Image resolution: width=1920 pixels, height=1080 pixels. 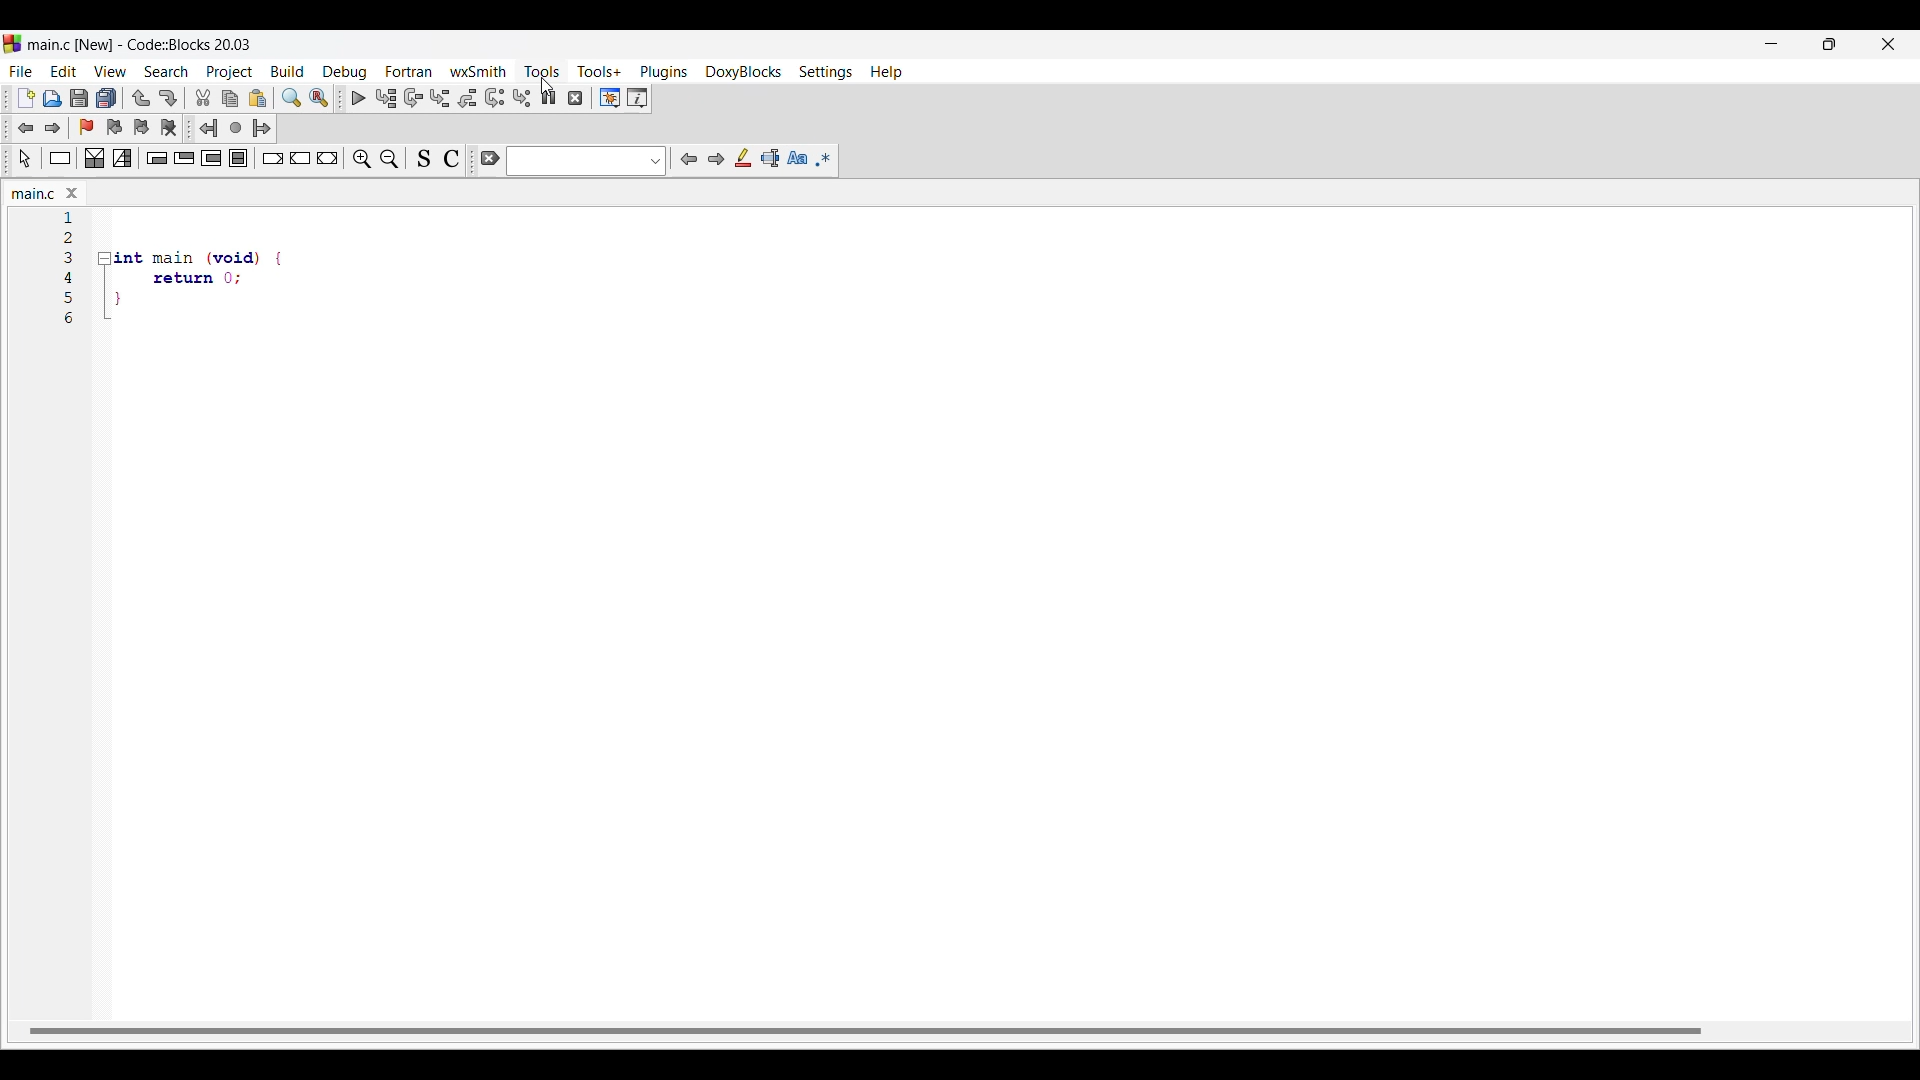 I want to click on Jump back, so click(x=209, y=128).